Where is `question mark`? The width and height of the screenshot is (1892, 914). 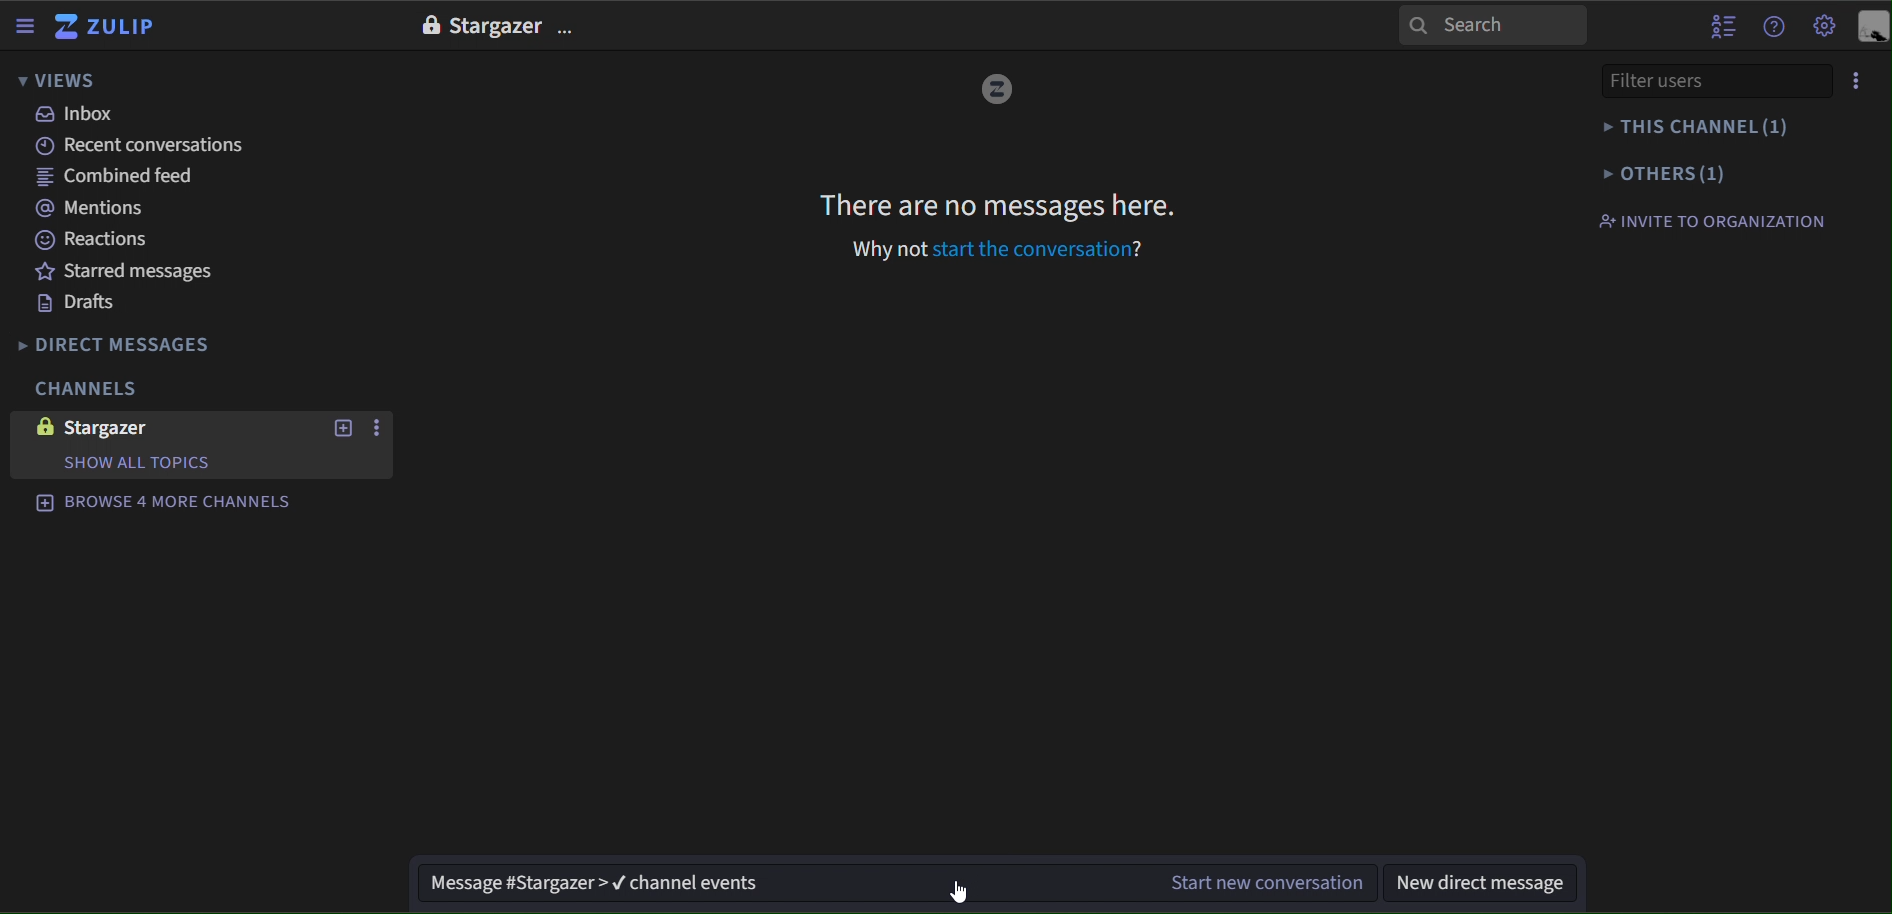
question mark is located at coordinates (1144, 247).